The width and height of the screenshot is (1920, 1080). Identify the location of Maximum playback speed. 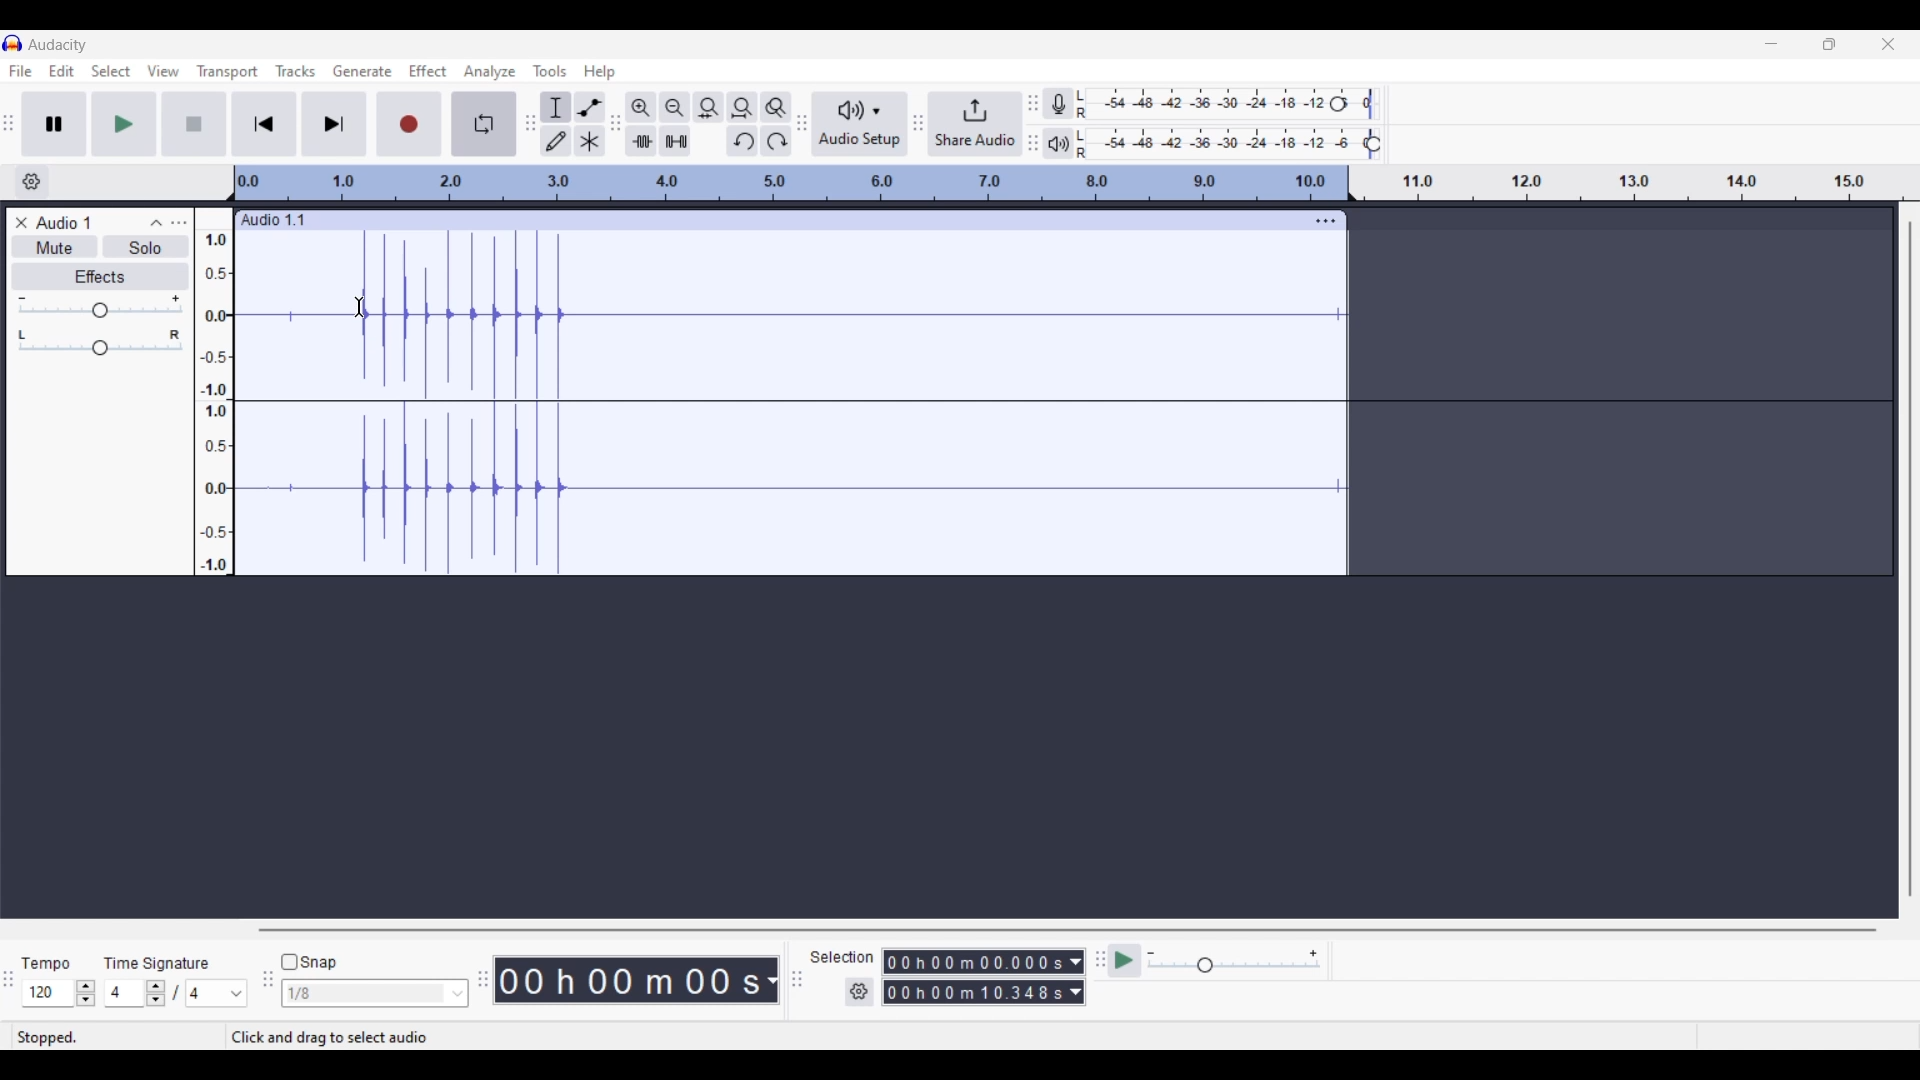
(1313, 954).